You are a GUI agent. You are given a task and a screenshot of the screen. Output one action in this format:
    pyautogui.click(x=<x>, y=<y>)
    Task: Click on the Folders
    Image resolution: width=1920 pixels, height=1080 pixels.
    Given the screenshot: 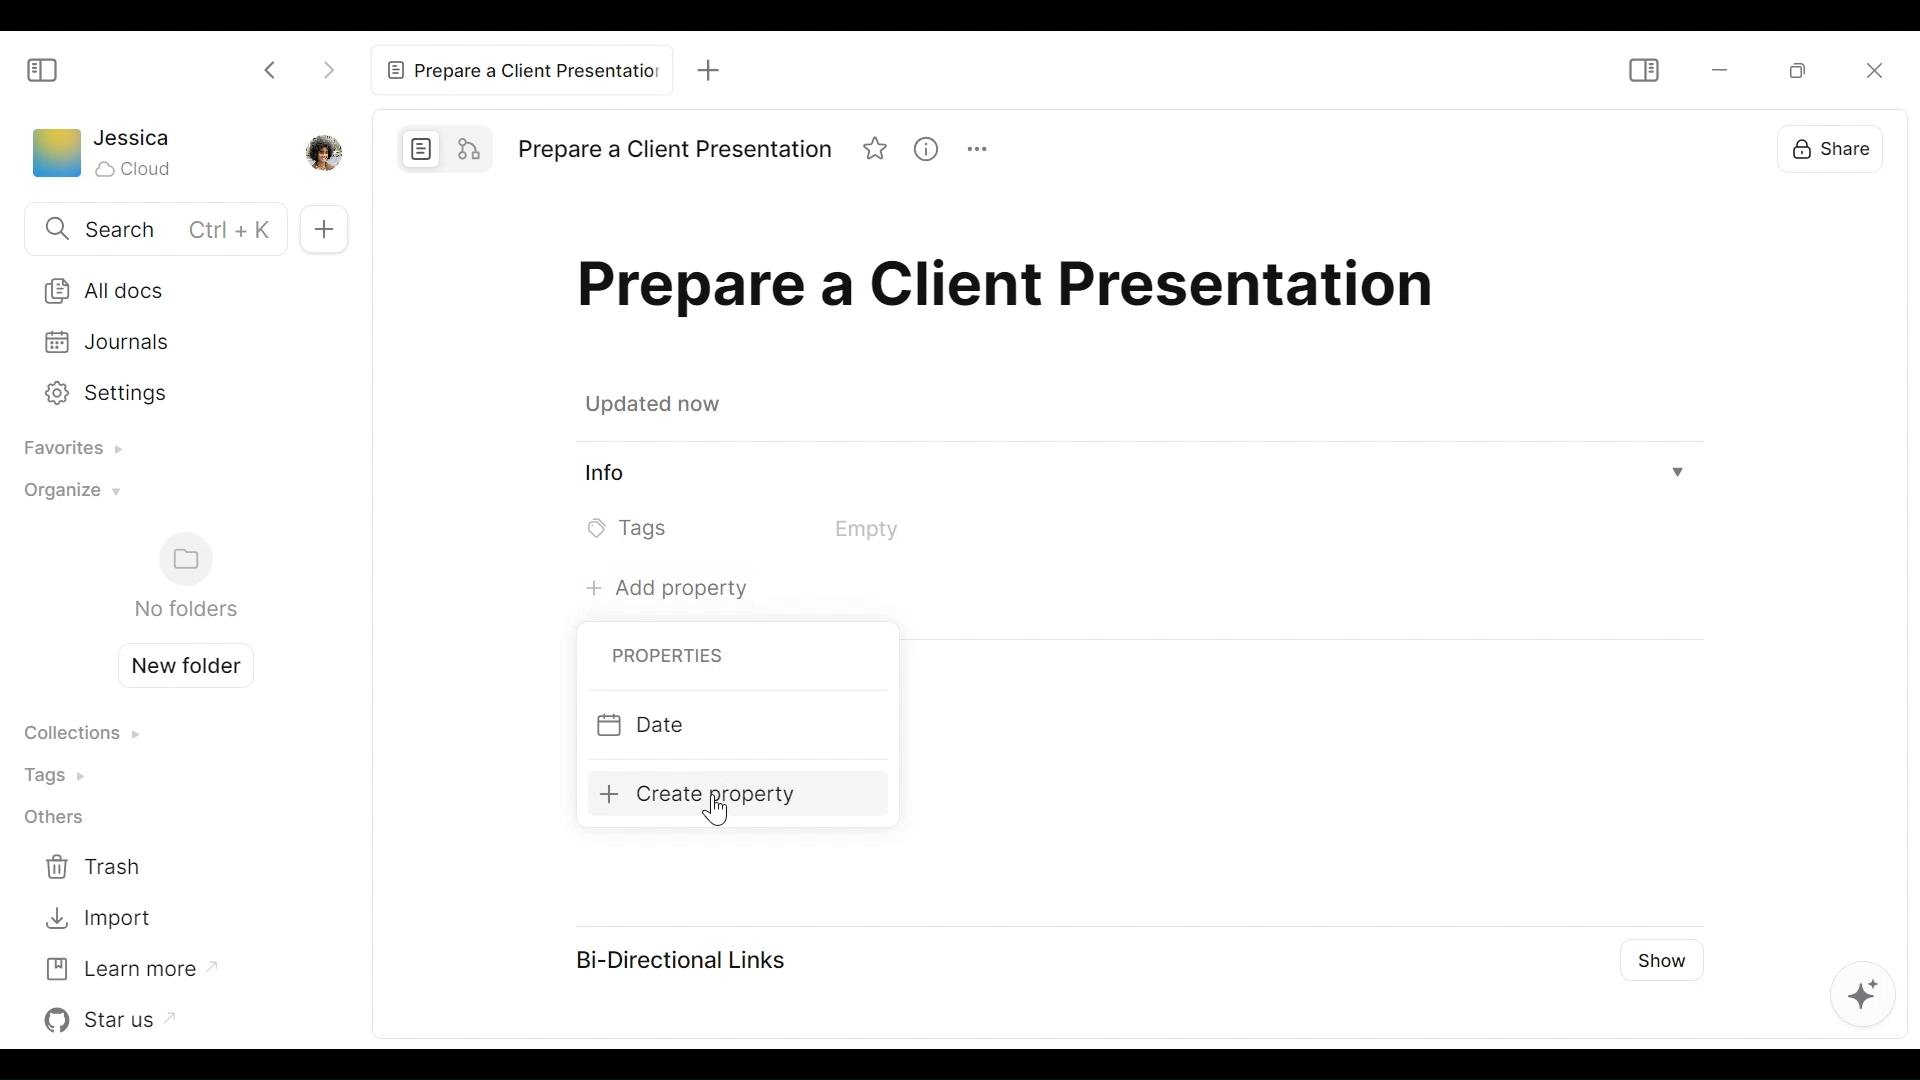 What is the action you would take?
    pyautogui.click(x=184, y=577)
    